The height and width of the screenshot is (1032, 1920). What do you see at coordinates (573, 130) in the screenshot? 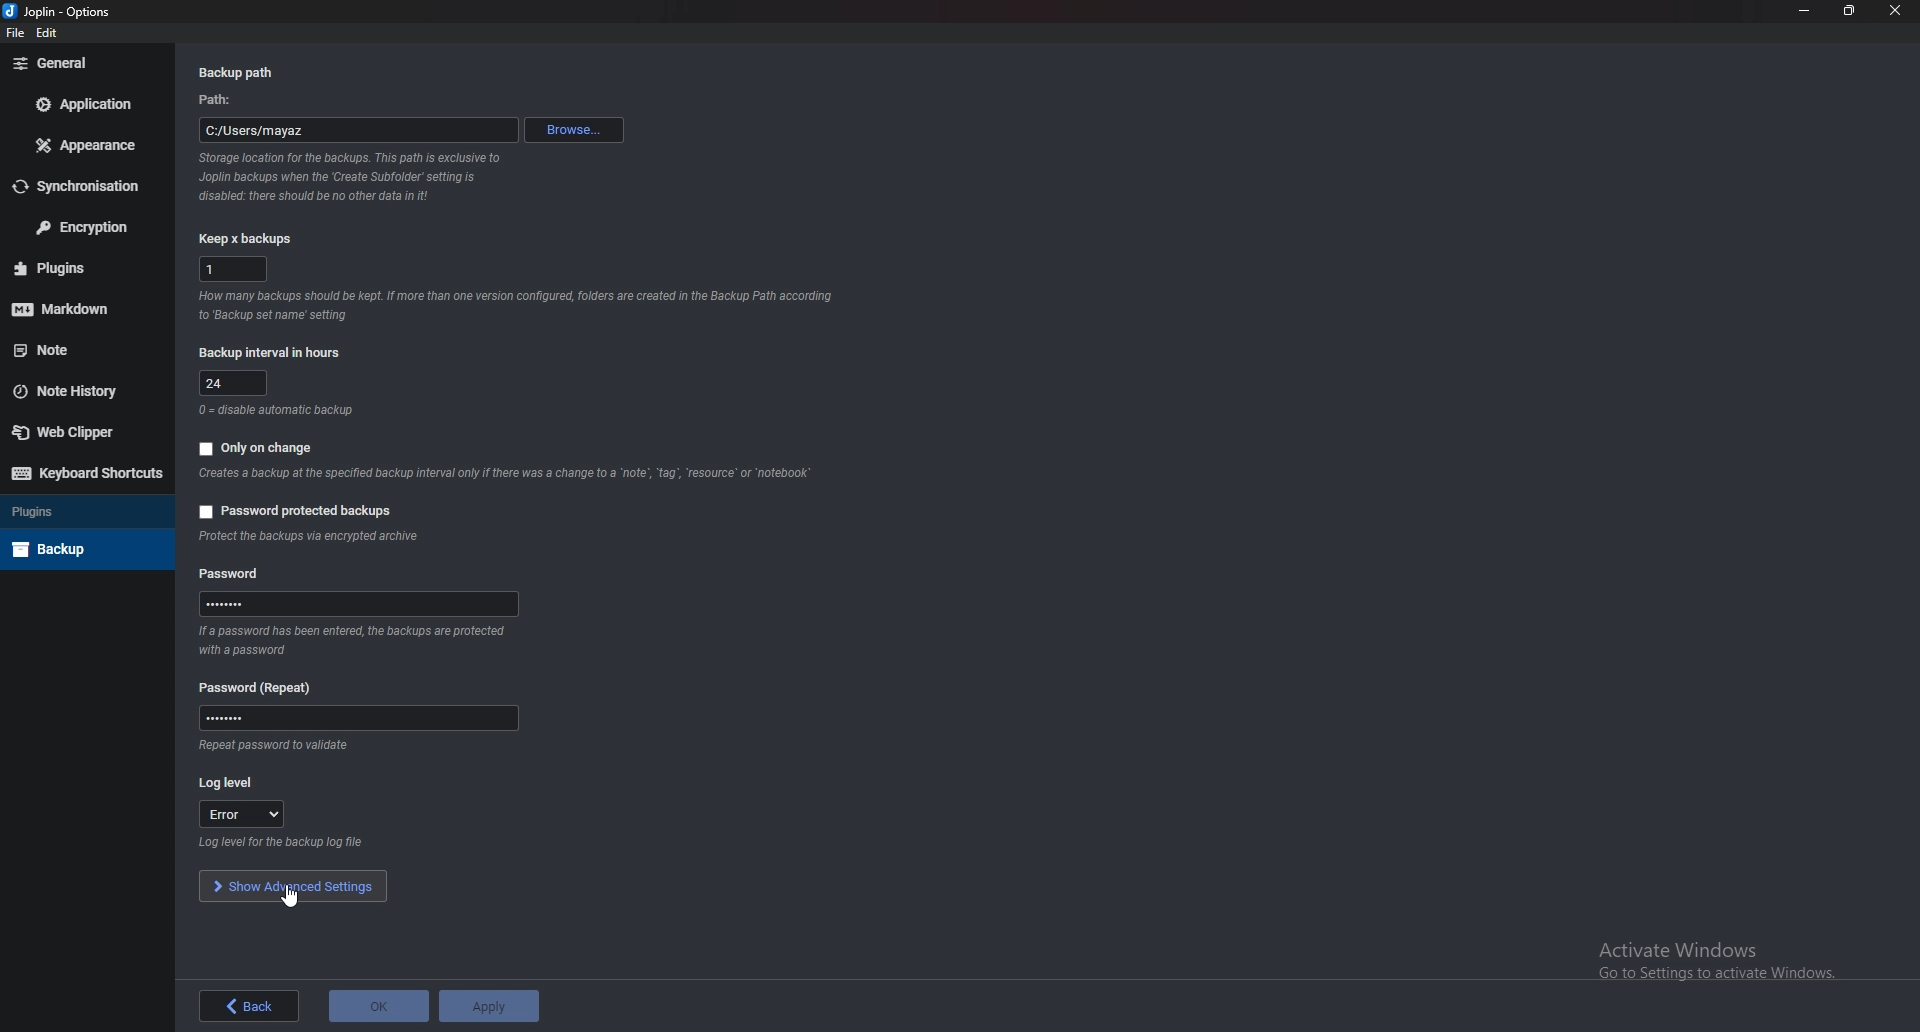
I see `browse` at bounding box center [573, 130].